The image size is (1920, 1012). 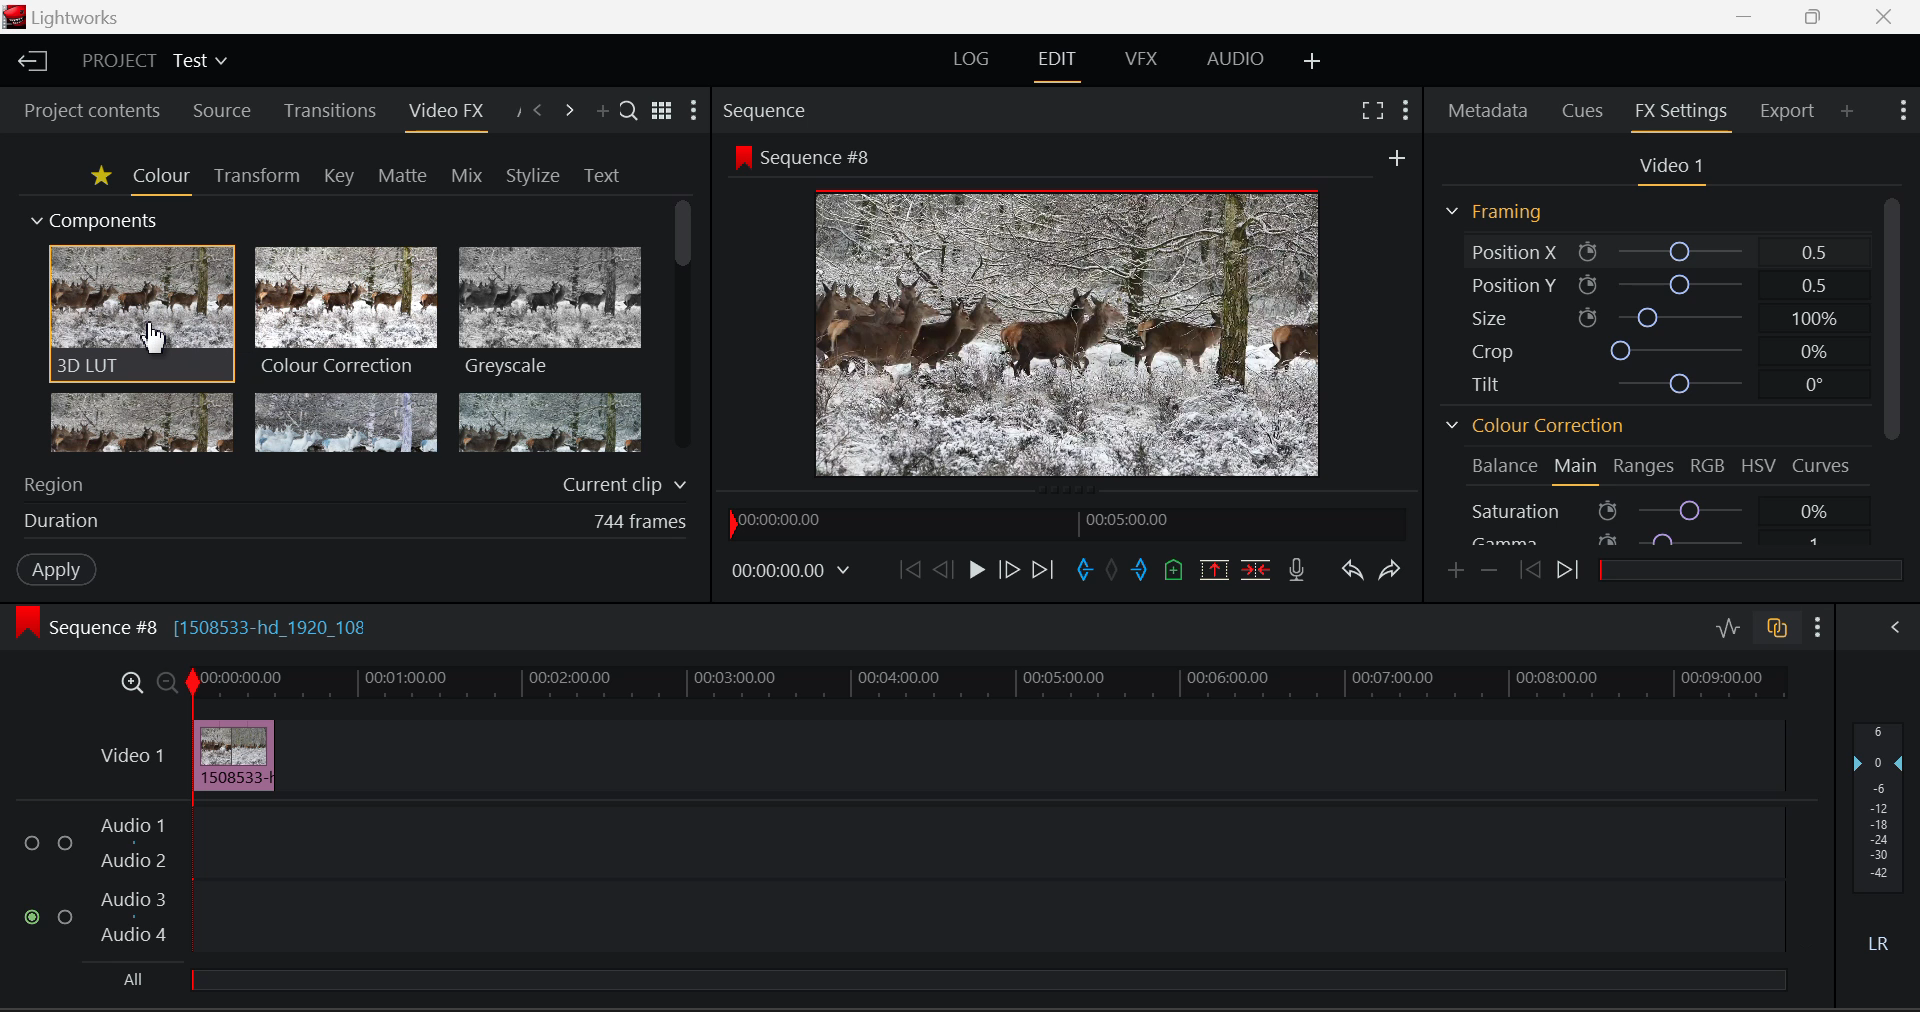 I want to click on Audio Input Checkbox, so click(x=31, y=843).